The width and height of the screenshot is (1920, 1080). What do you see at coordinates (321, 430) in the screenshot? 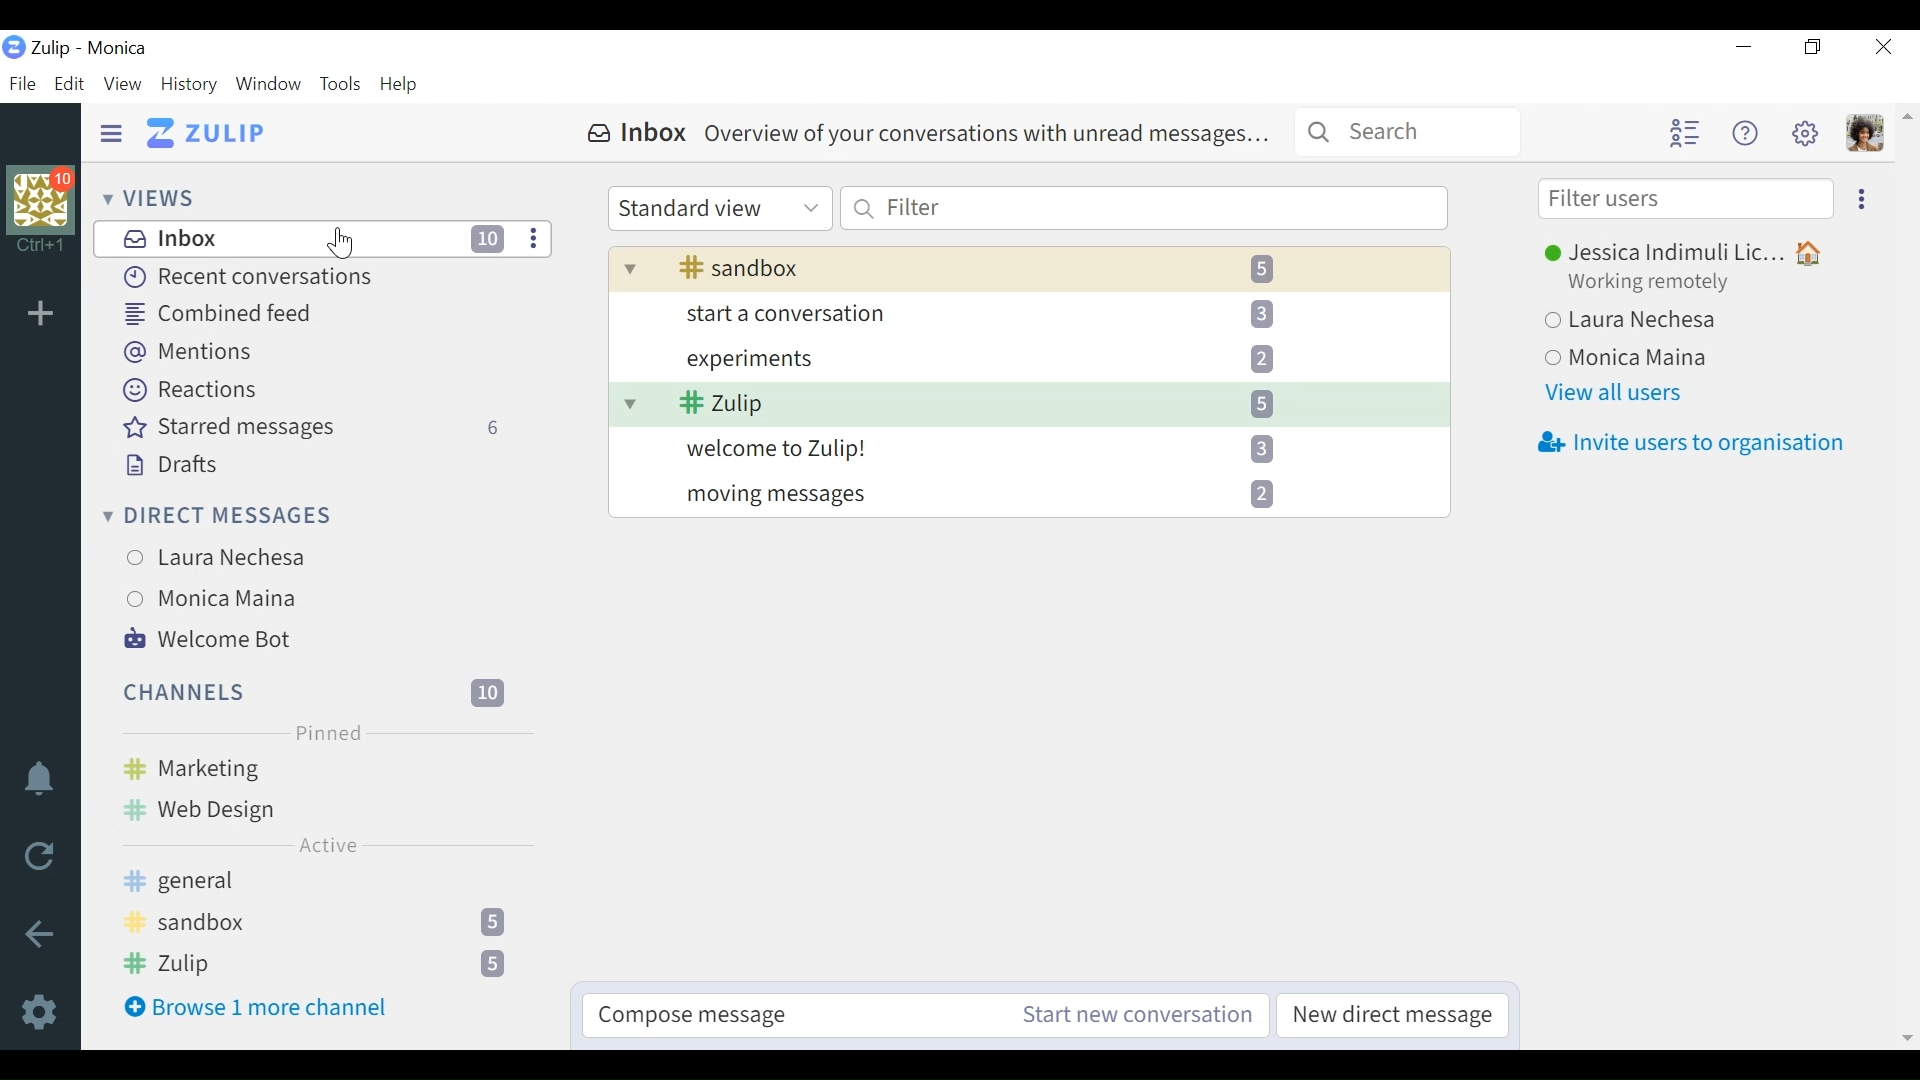
I see `Starred messages` at bounding box center [321, 430].